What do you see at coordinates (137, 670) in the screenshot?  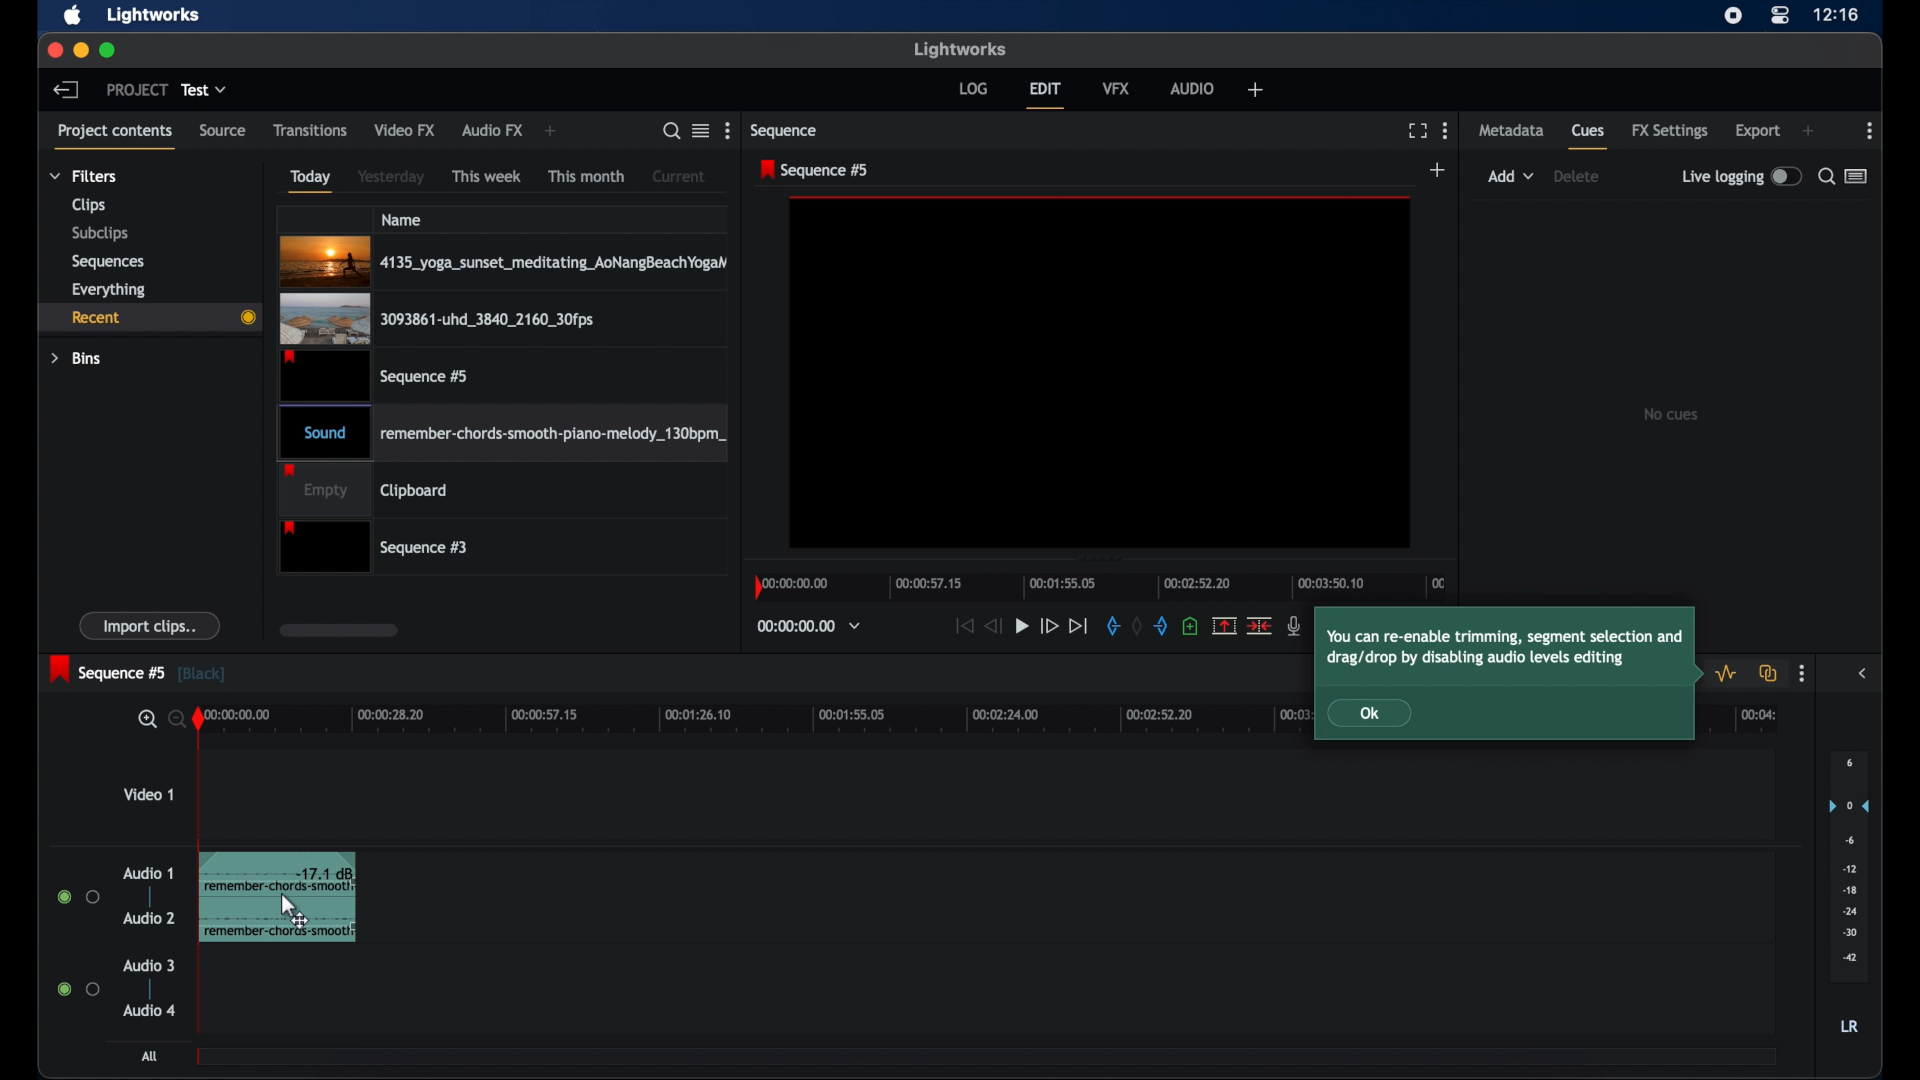 I see `sequence 5` at bounding box center [137, 670].